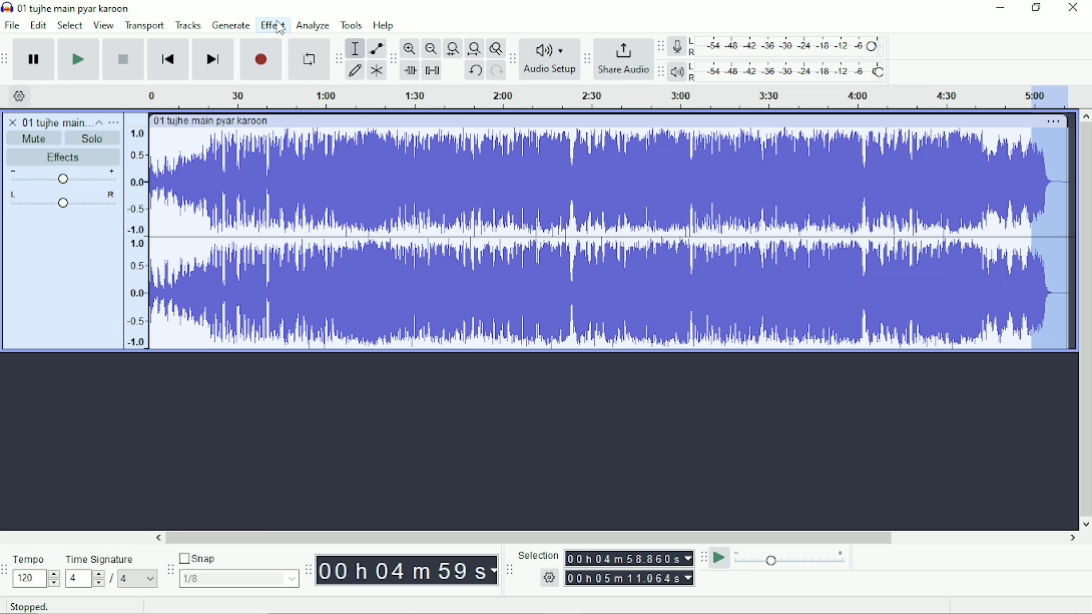  Describe the element at coordinates (219, 121) in the screenshot. I see `01 tujhe main pyar karoon` at that location.